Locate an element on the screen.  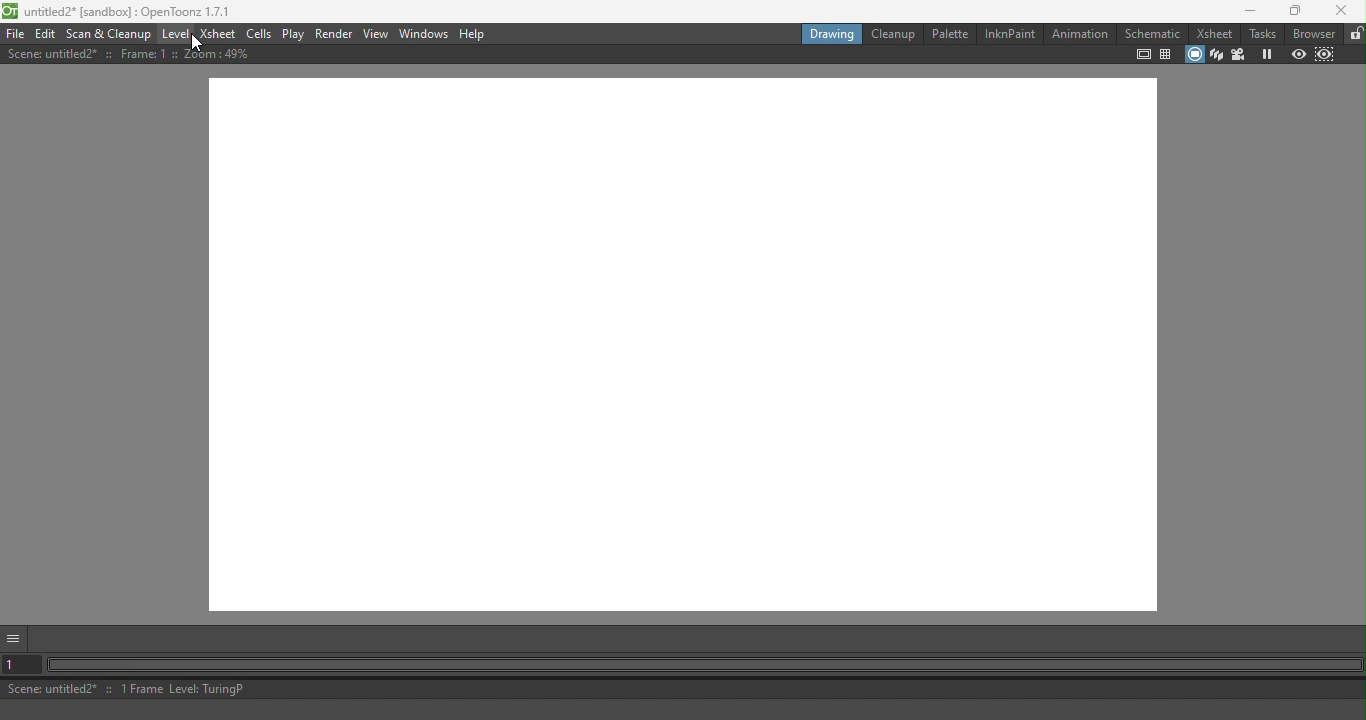
More options is located at coordinates (16, 640).